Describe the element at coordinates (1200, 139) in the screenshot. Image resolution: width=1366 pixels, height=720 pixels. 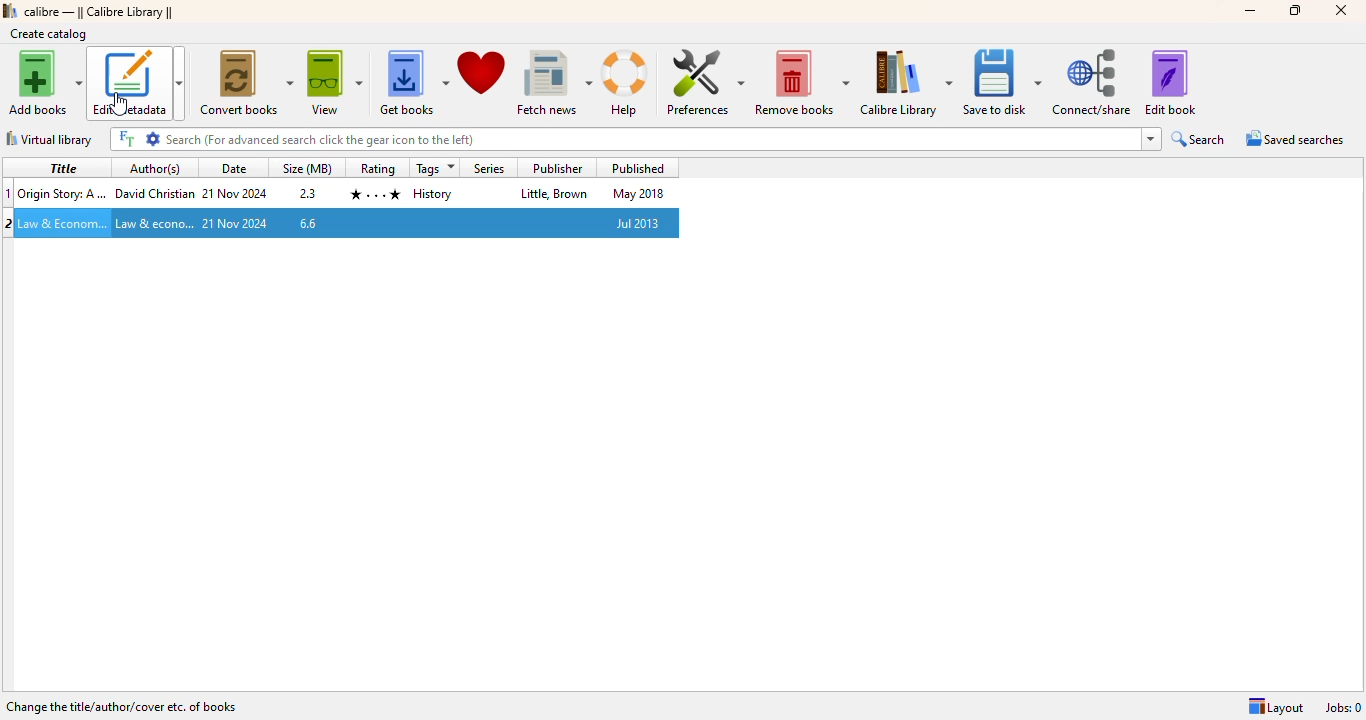
I see `search` at that location.